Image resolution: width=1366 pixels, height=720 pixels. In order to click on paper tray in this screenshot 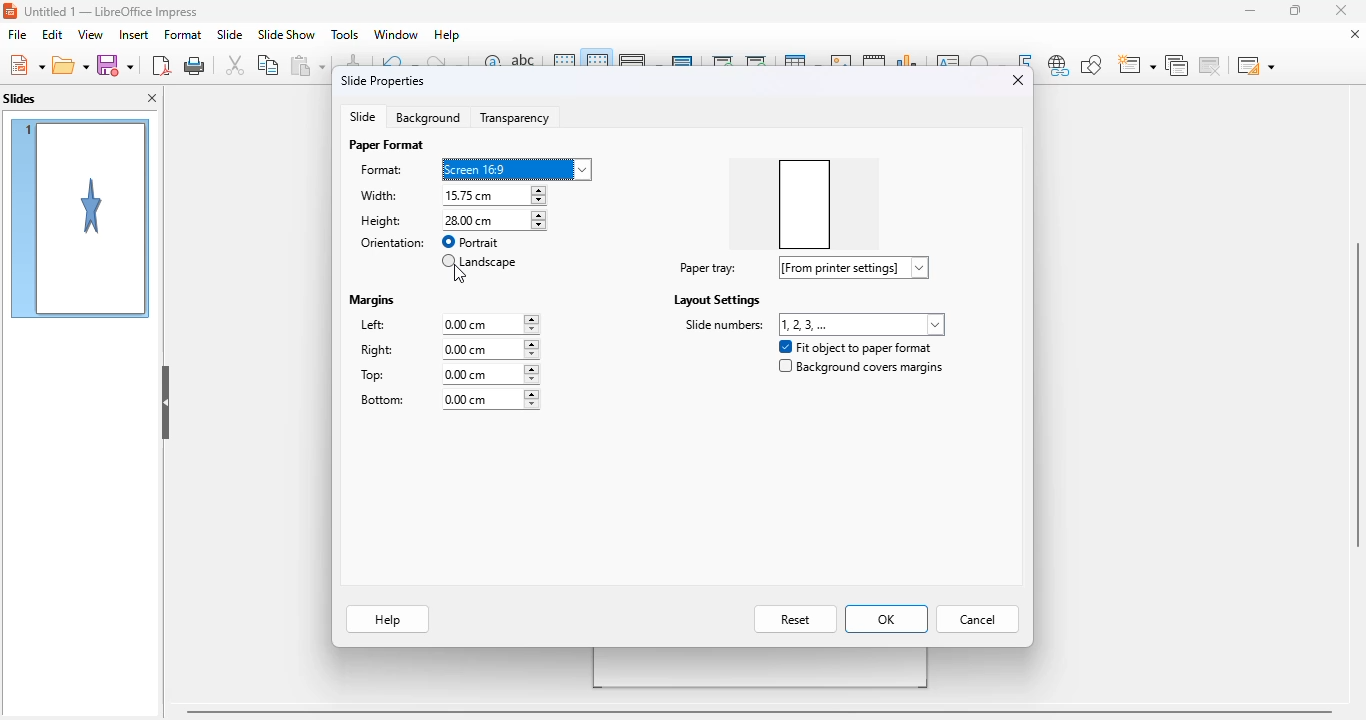, I will do `click(706, 268)`.